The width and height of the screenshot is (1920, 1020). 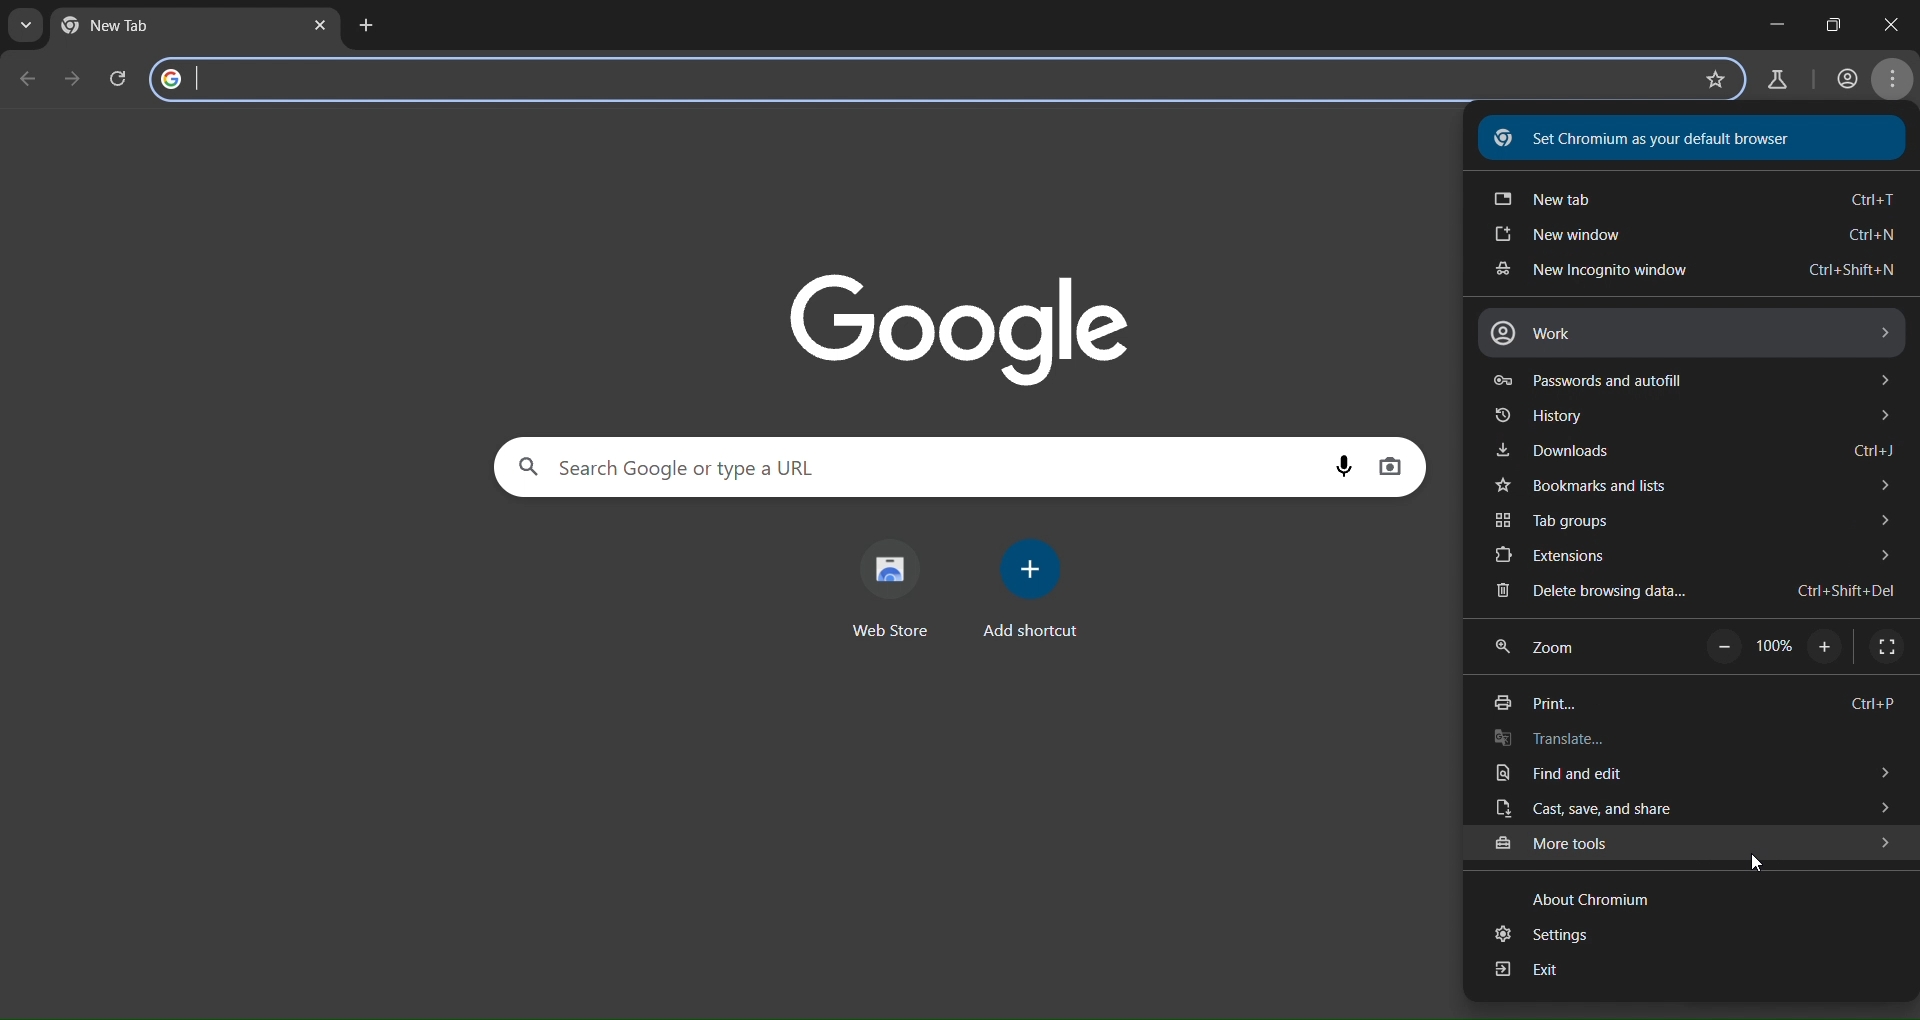 I want to click on search labs, so click(x=1775, y=78).